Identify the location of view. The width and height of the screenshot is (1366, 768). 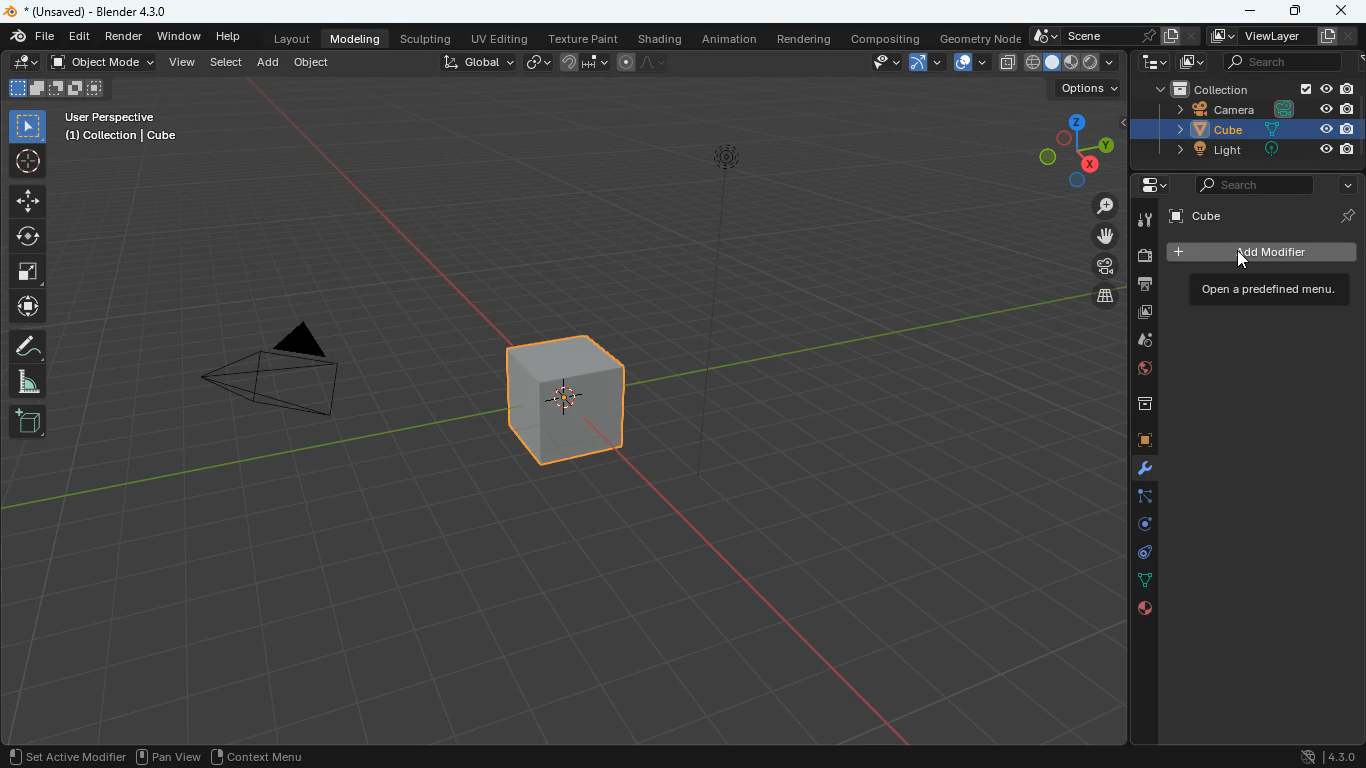
(183, 63).